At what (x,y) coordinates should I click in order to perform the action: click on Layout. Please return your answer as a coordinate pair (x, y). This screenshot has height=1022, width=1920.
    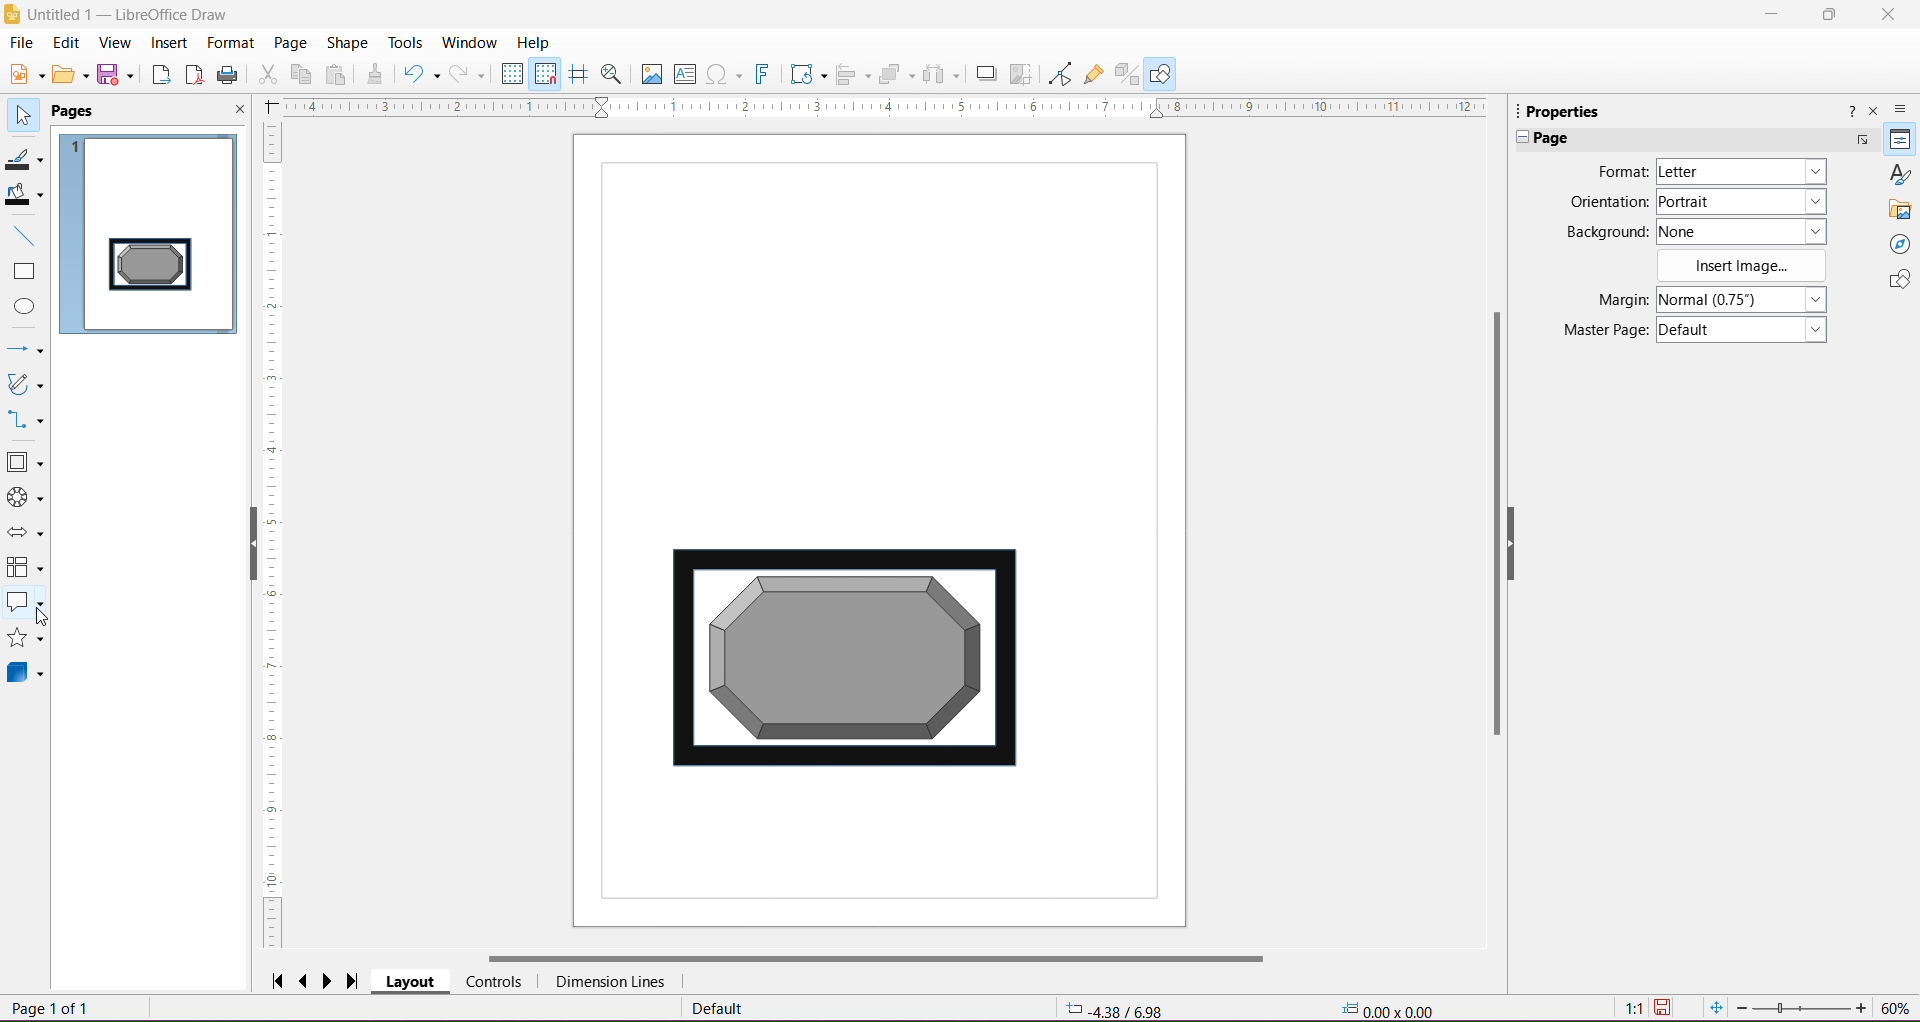
    Looking at the image, I should click on (411, 983).